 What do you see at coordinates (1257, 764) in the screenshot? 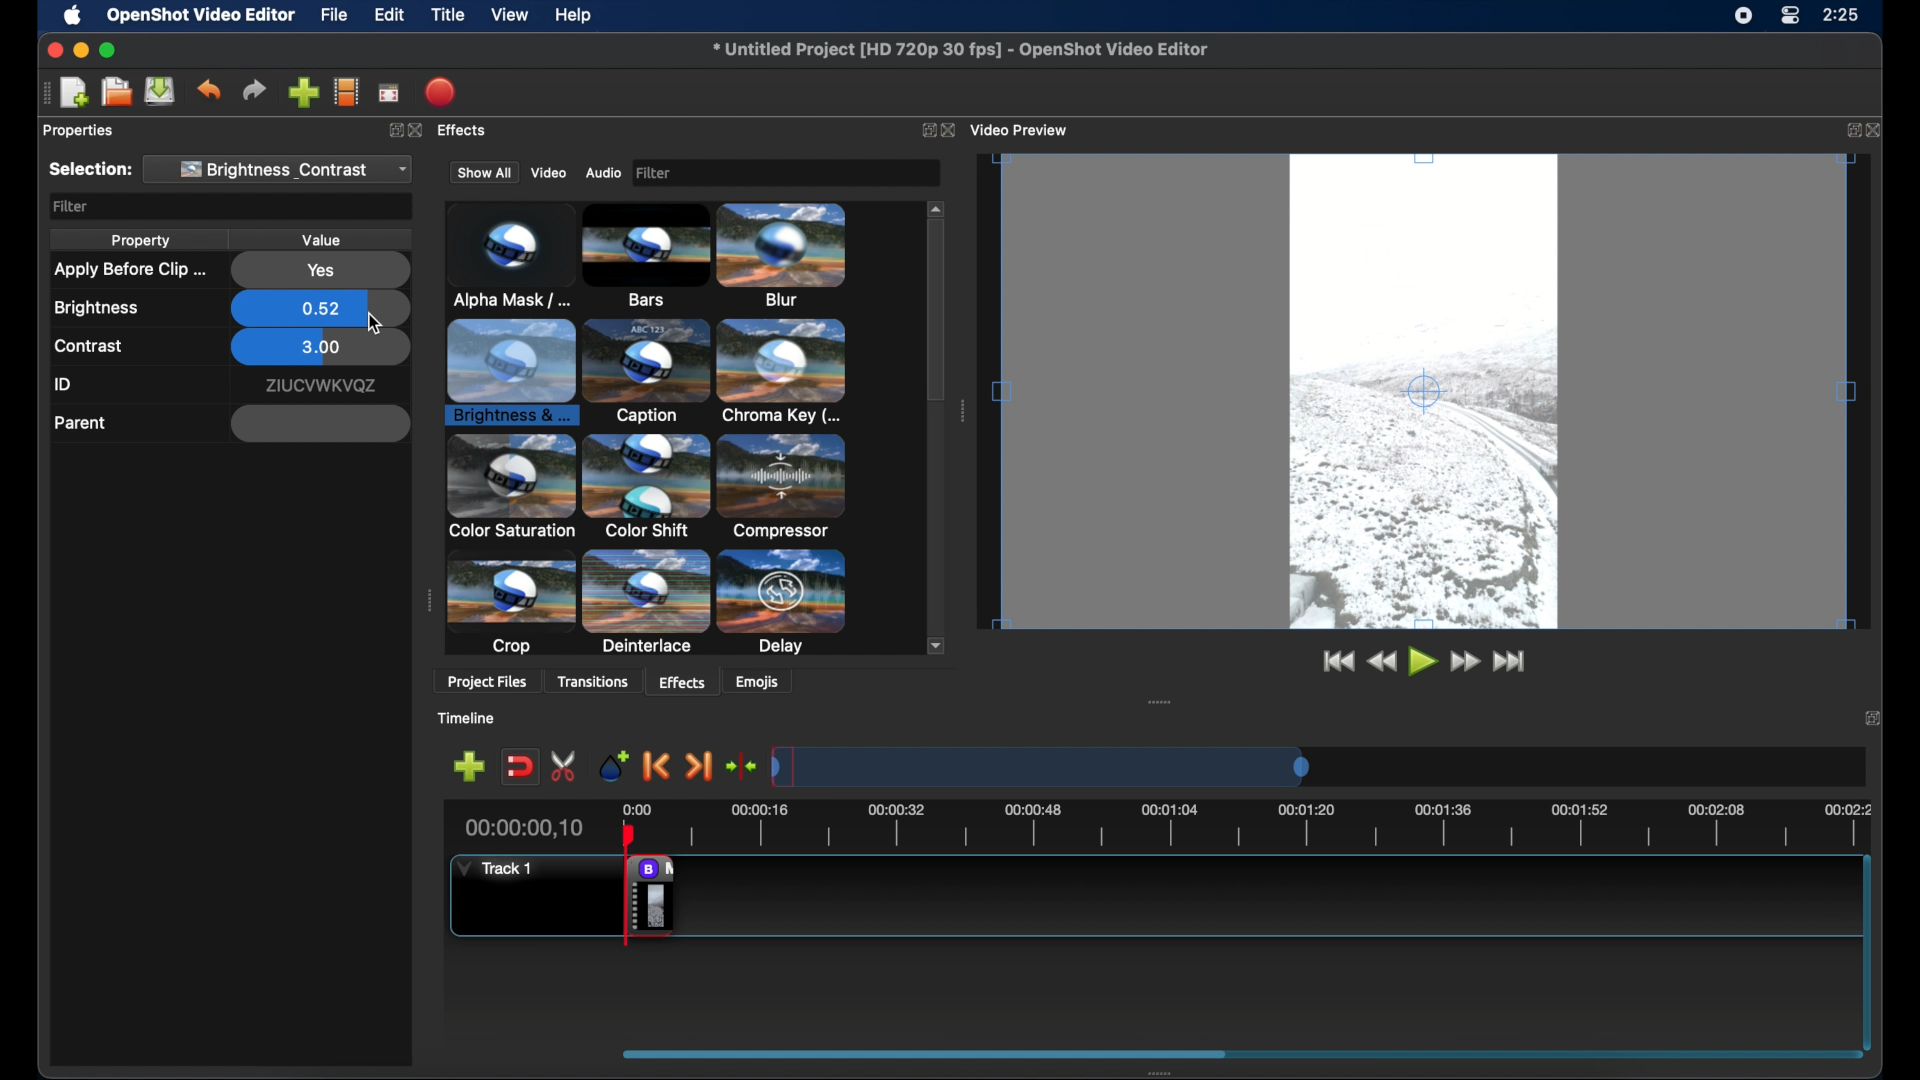
I see `timeline scale` at bounding box center [1257, 764].